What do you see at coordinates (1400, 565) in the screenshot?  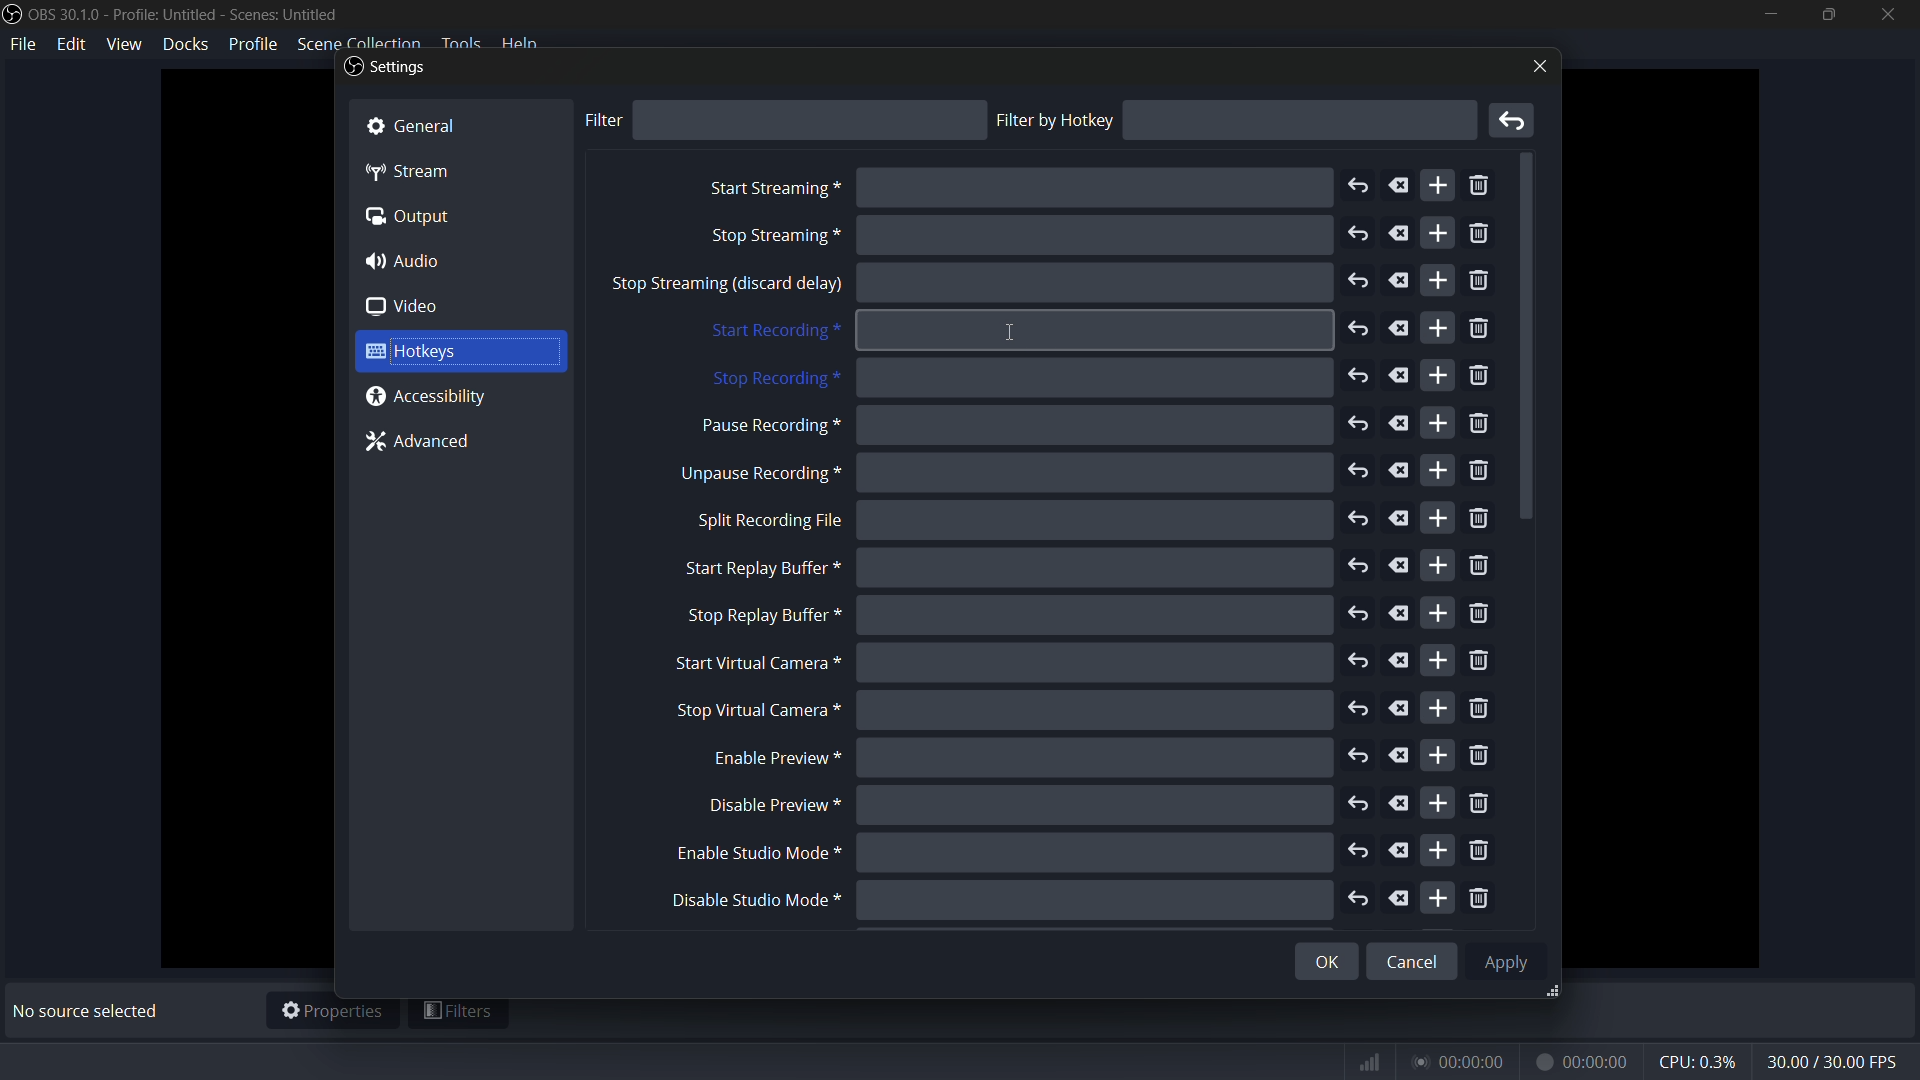 I see `delete` at bounding box center [1400, 565].